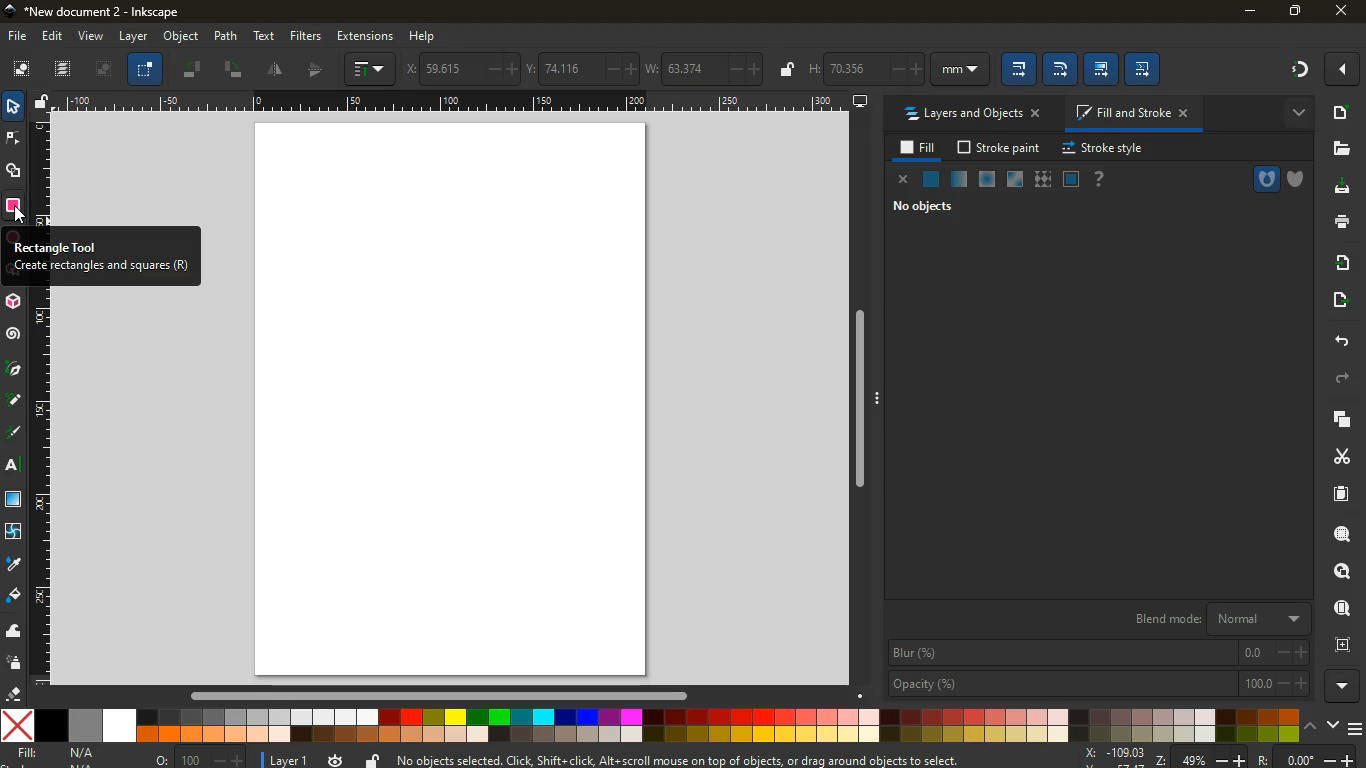 Image resolution: width=1366 pixels, height=768 pixels. I want to click on print, so click(1340, 222).